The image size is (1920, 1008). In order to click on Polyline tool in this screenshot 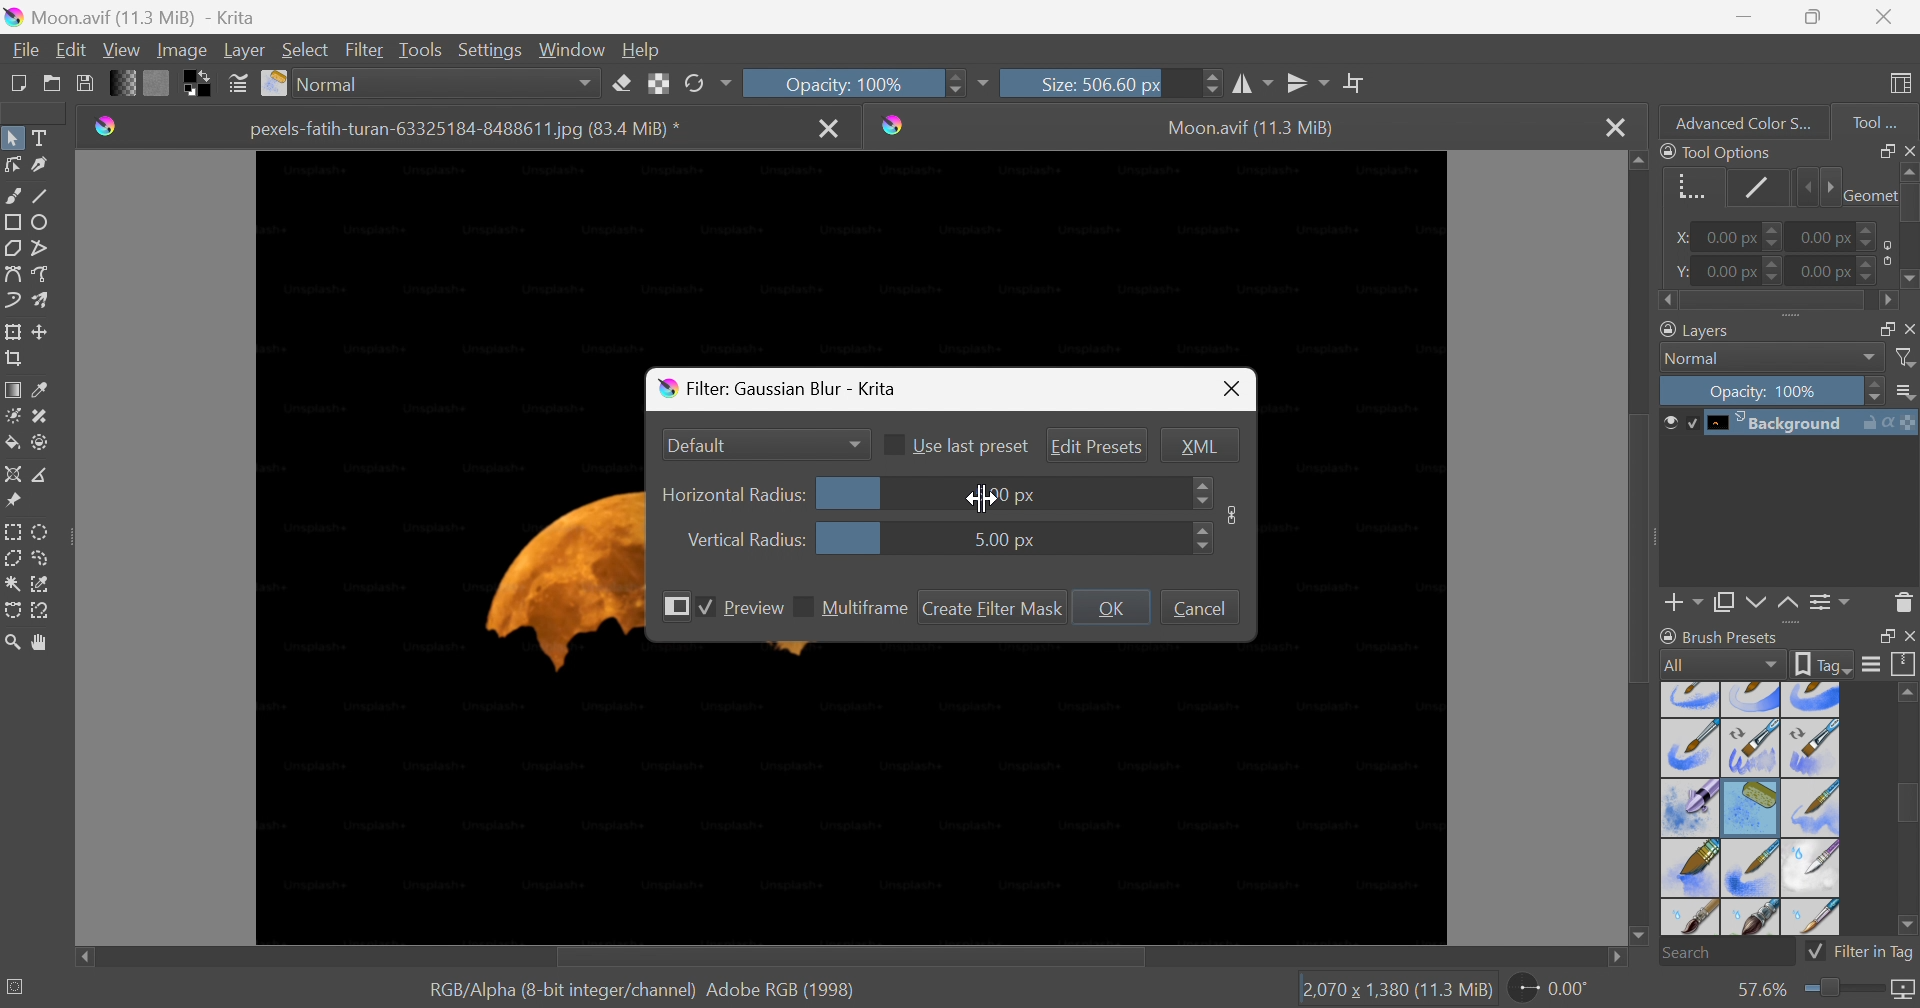, I will do `click(43, 248)`.